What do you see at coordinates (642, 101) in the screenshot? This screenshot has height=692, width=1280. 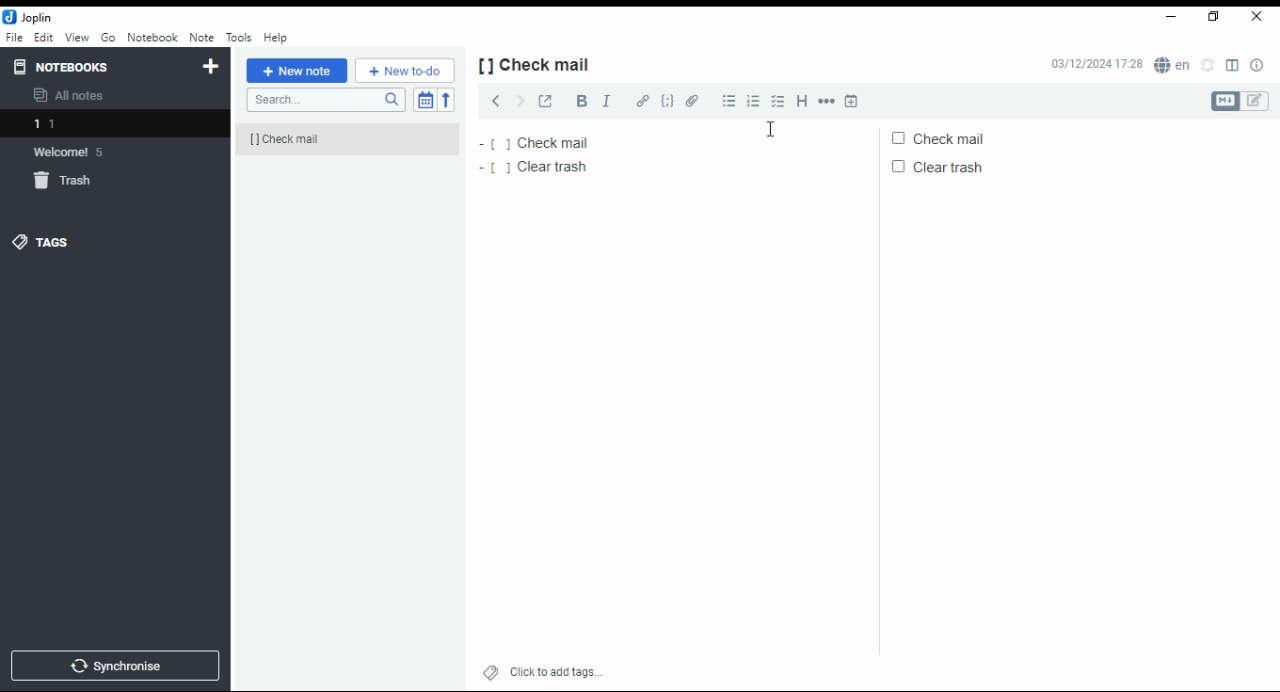 I see `hyperlink` at bounding box center [642, 101].